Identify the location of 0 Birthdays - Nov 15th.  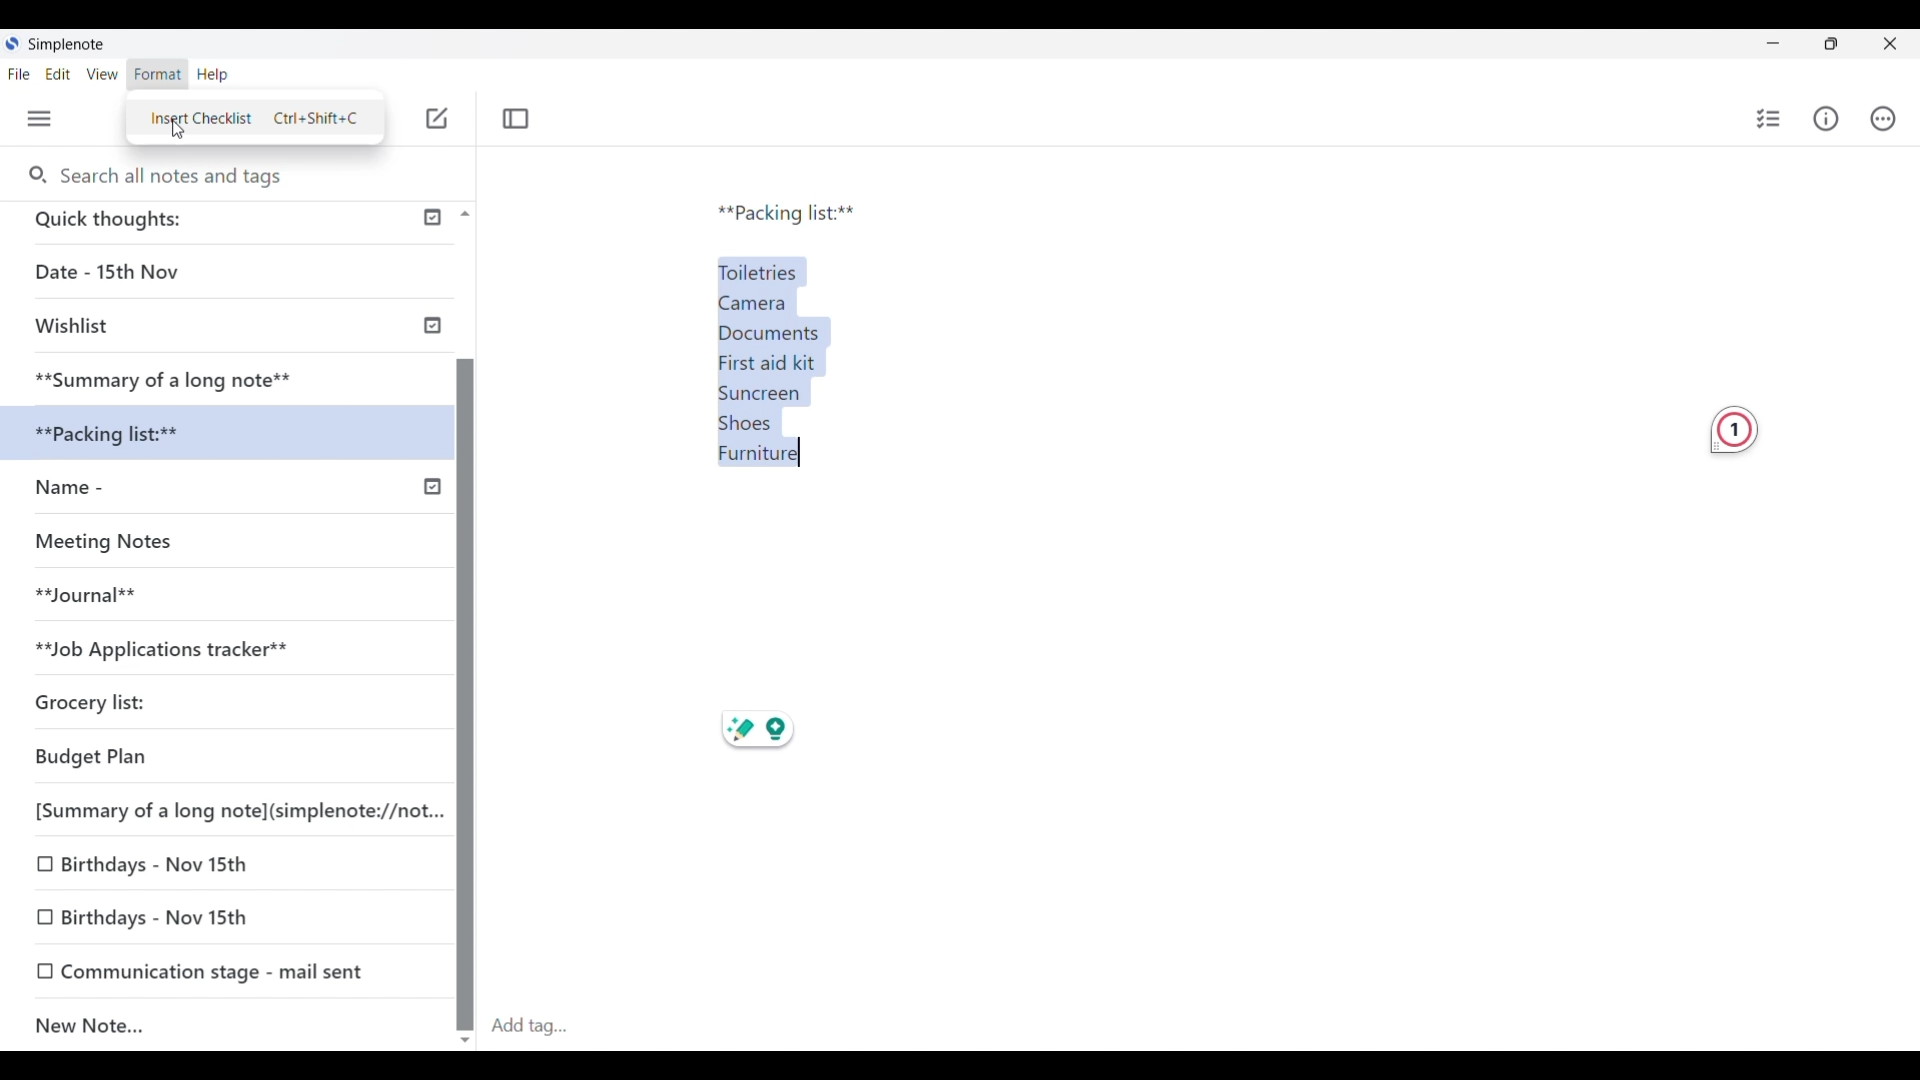
(162, 916).